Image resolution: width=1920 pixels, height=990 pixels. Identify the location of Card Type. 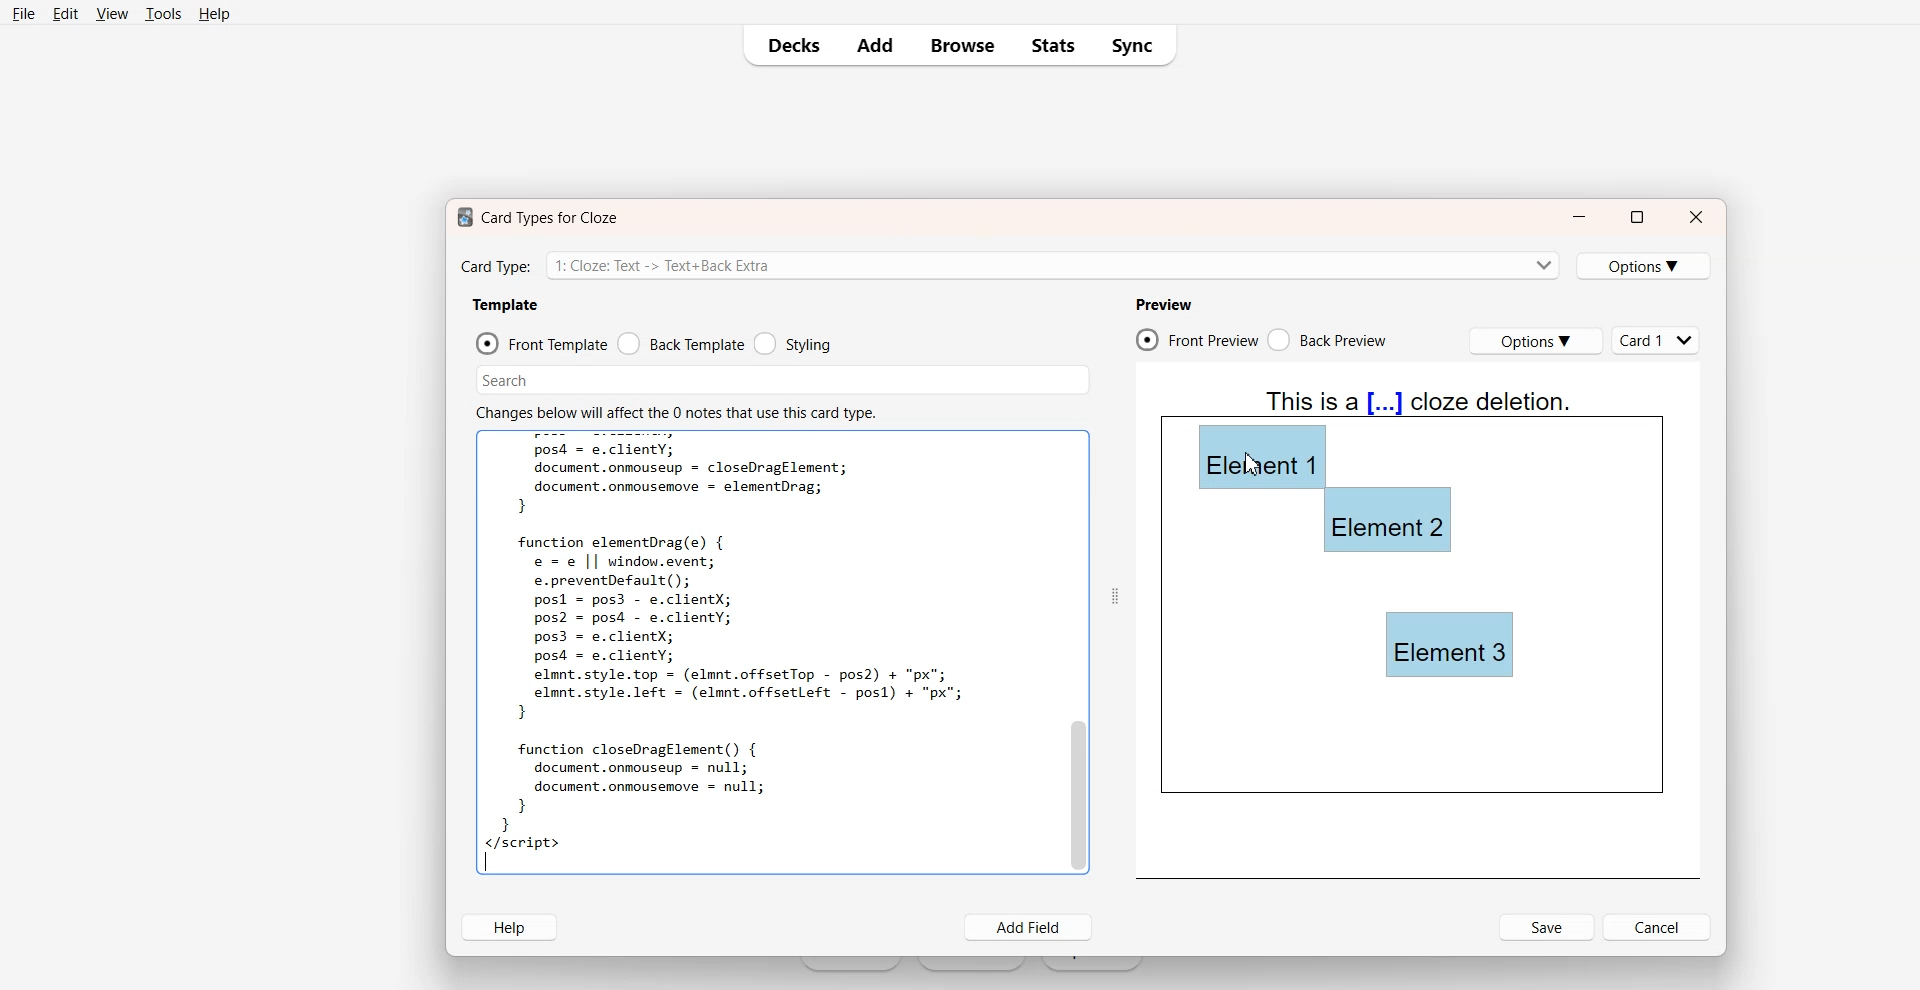
(1009, 264).